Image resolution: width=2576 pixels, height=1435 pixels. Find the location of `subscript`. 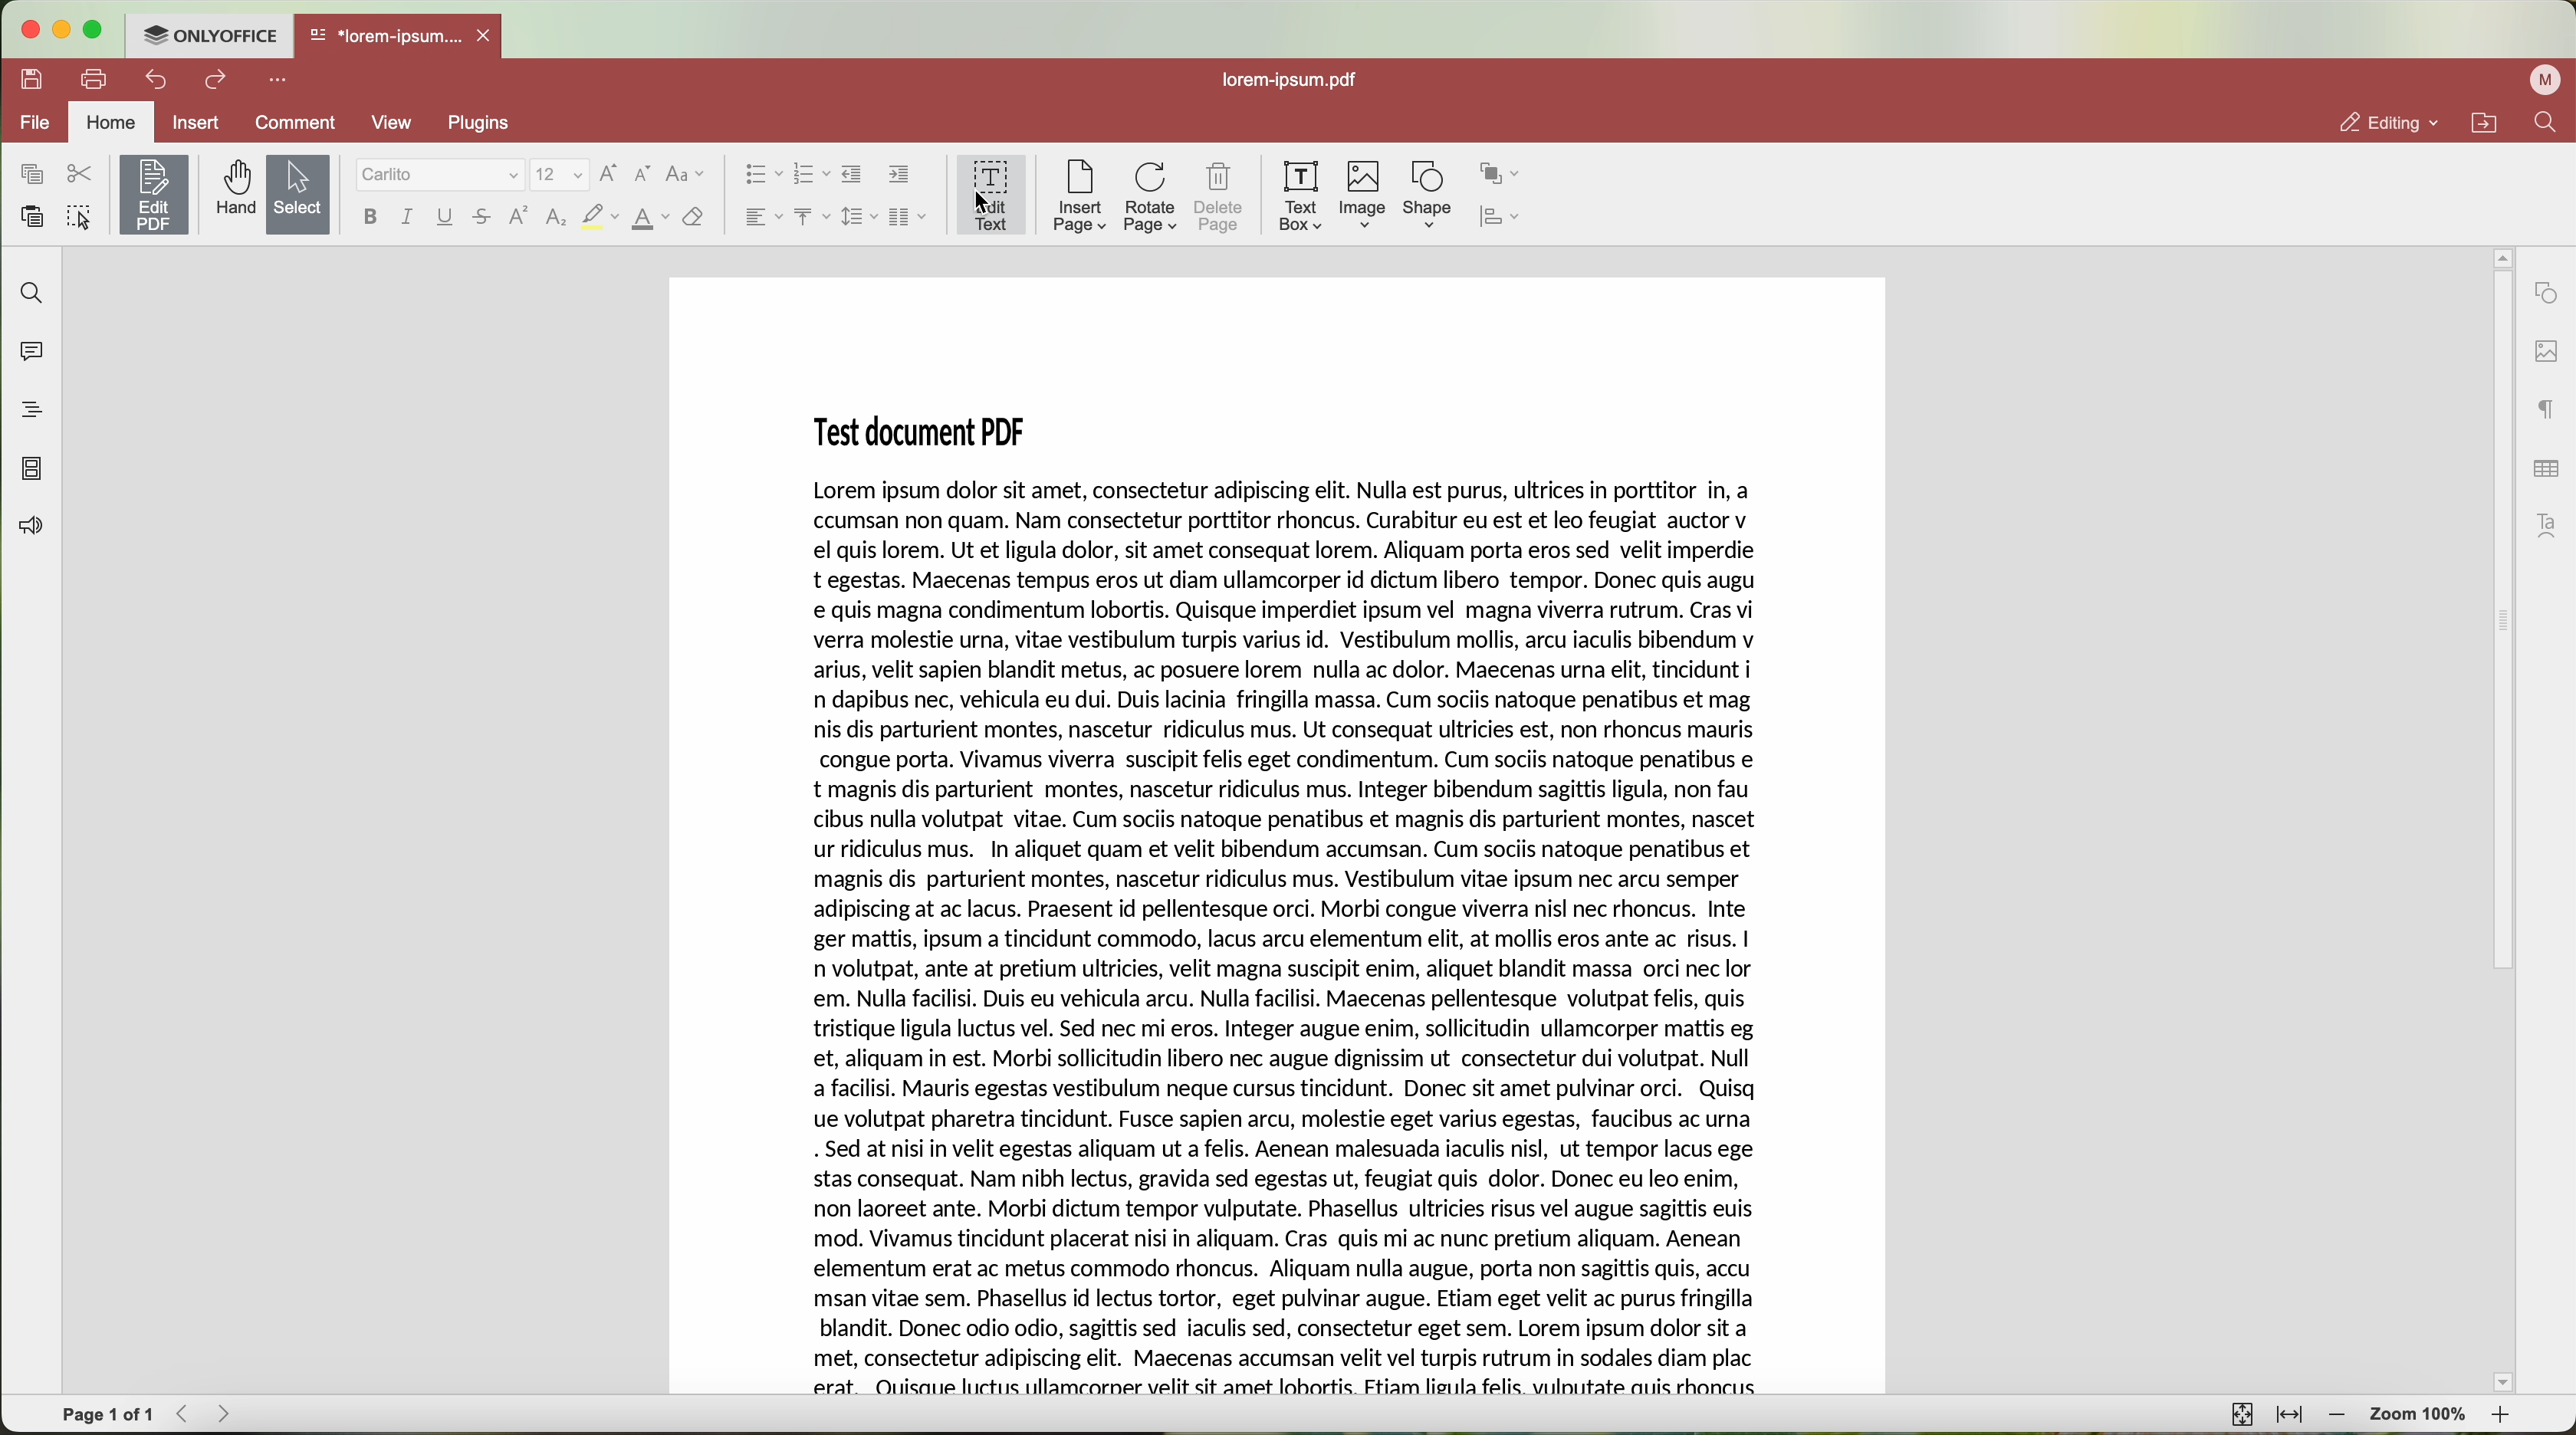

subscript is located at coordinates (558, 217).